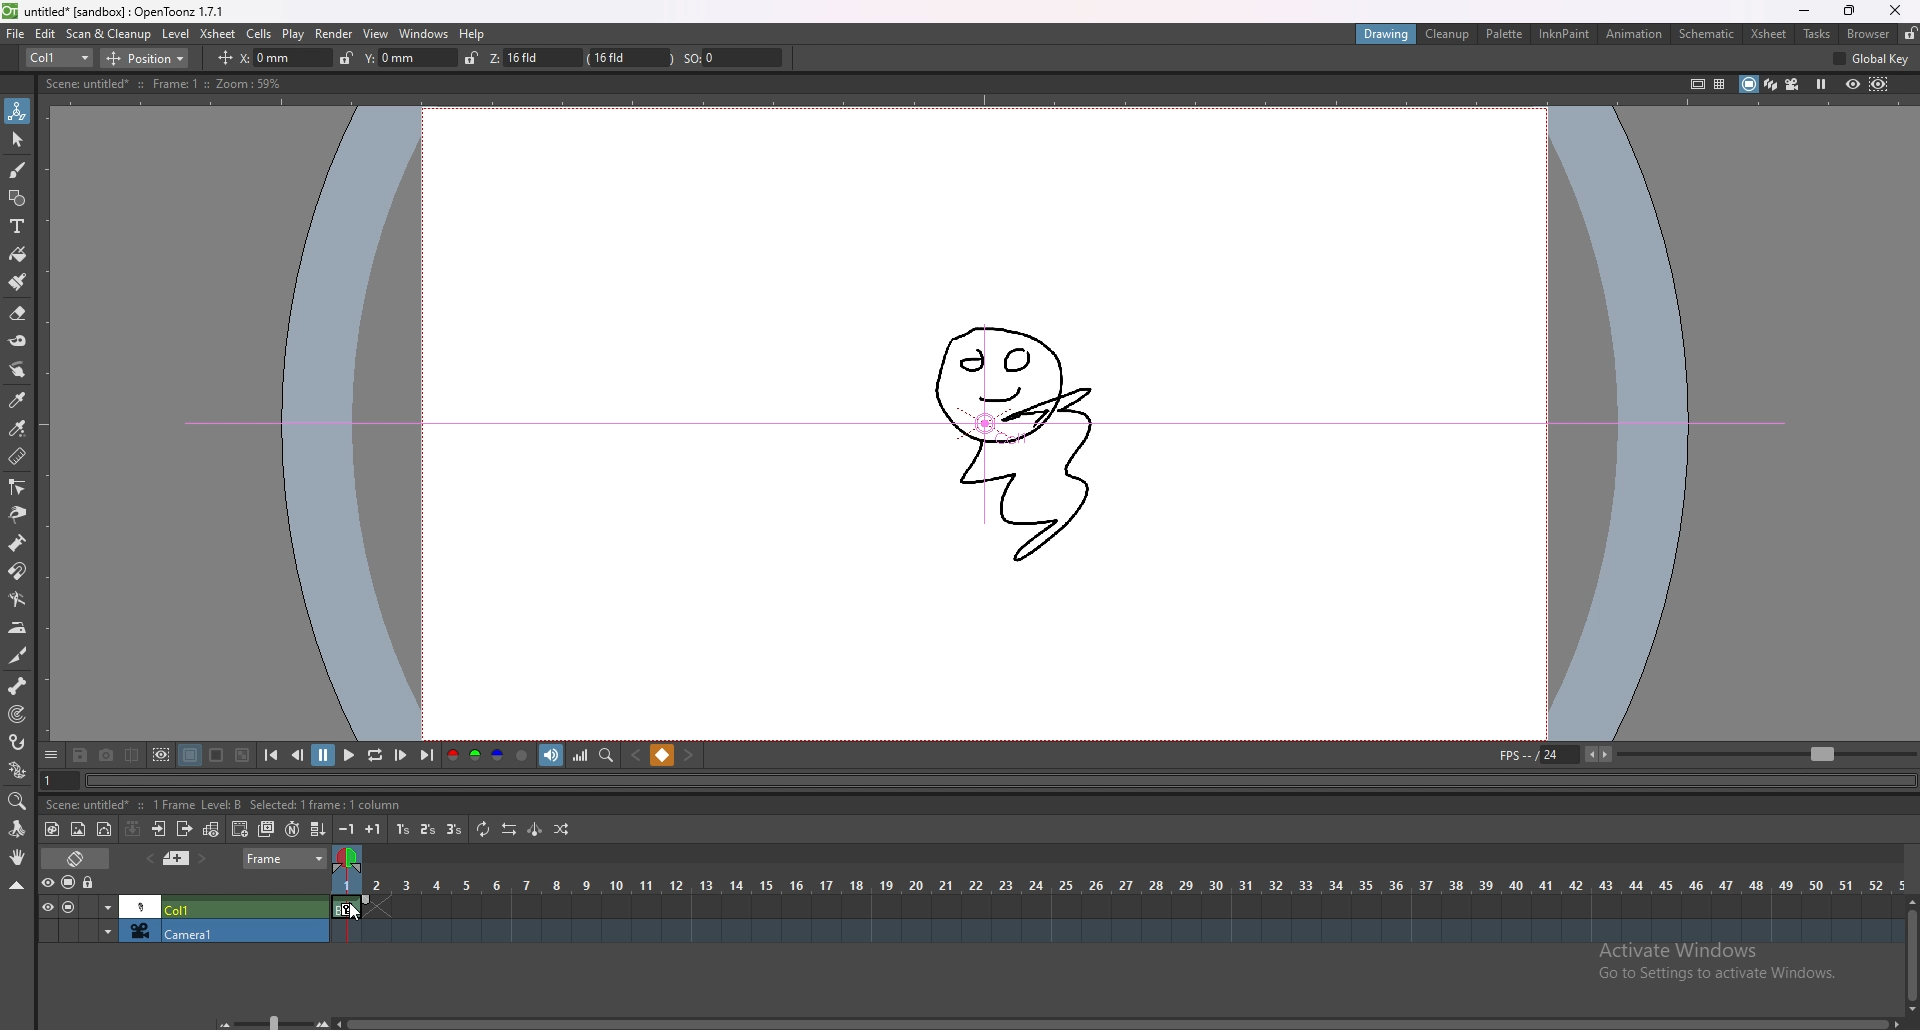  Describe the element at coordinates (107, 755) in the screenshot. I see `snapshot` at that location.